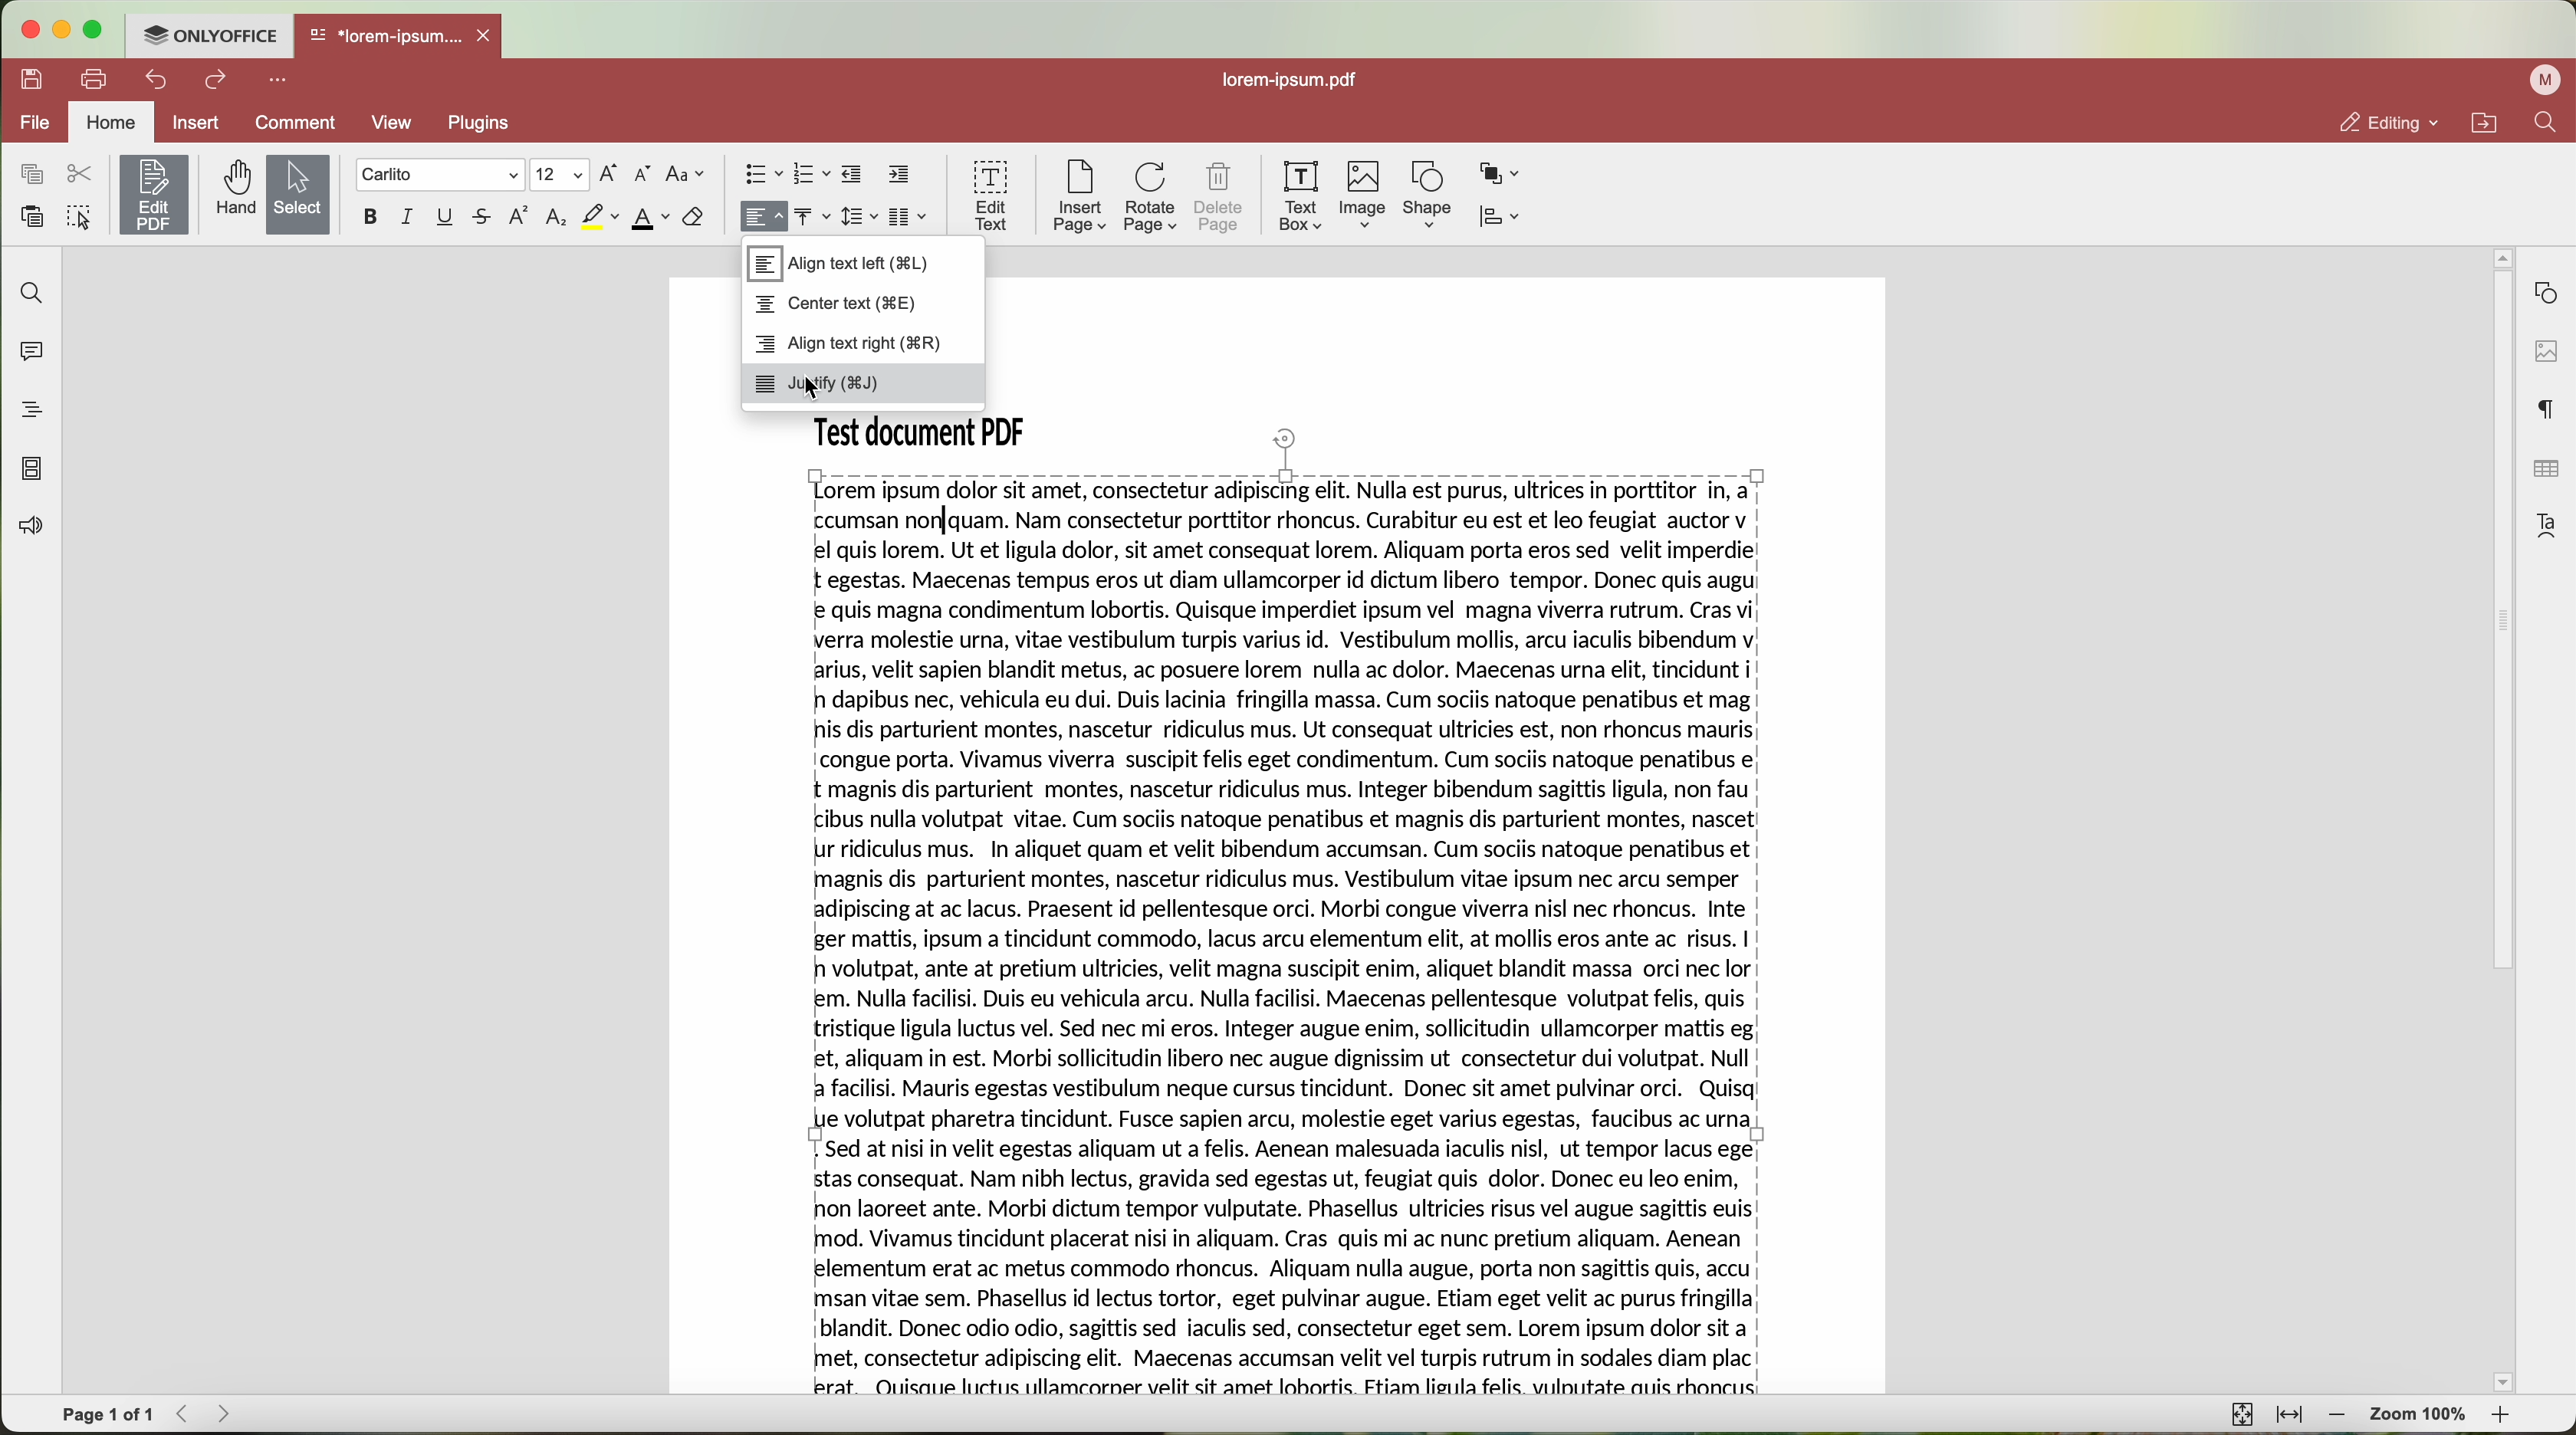 The height and width of the screenshot is (1435, 2576). Describe the element at coordinates (1498, 171) in the screenshot. I see `arrange shape` at that location.